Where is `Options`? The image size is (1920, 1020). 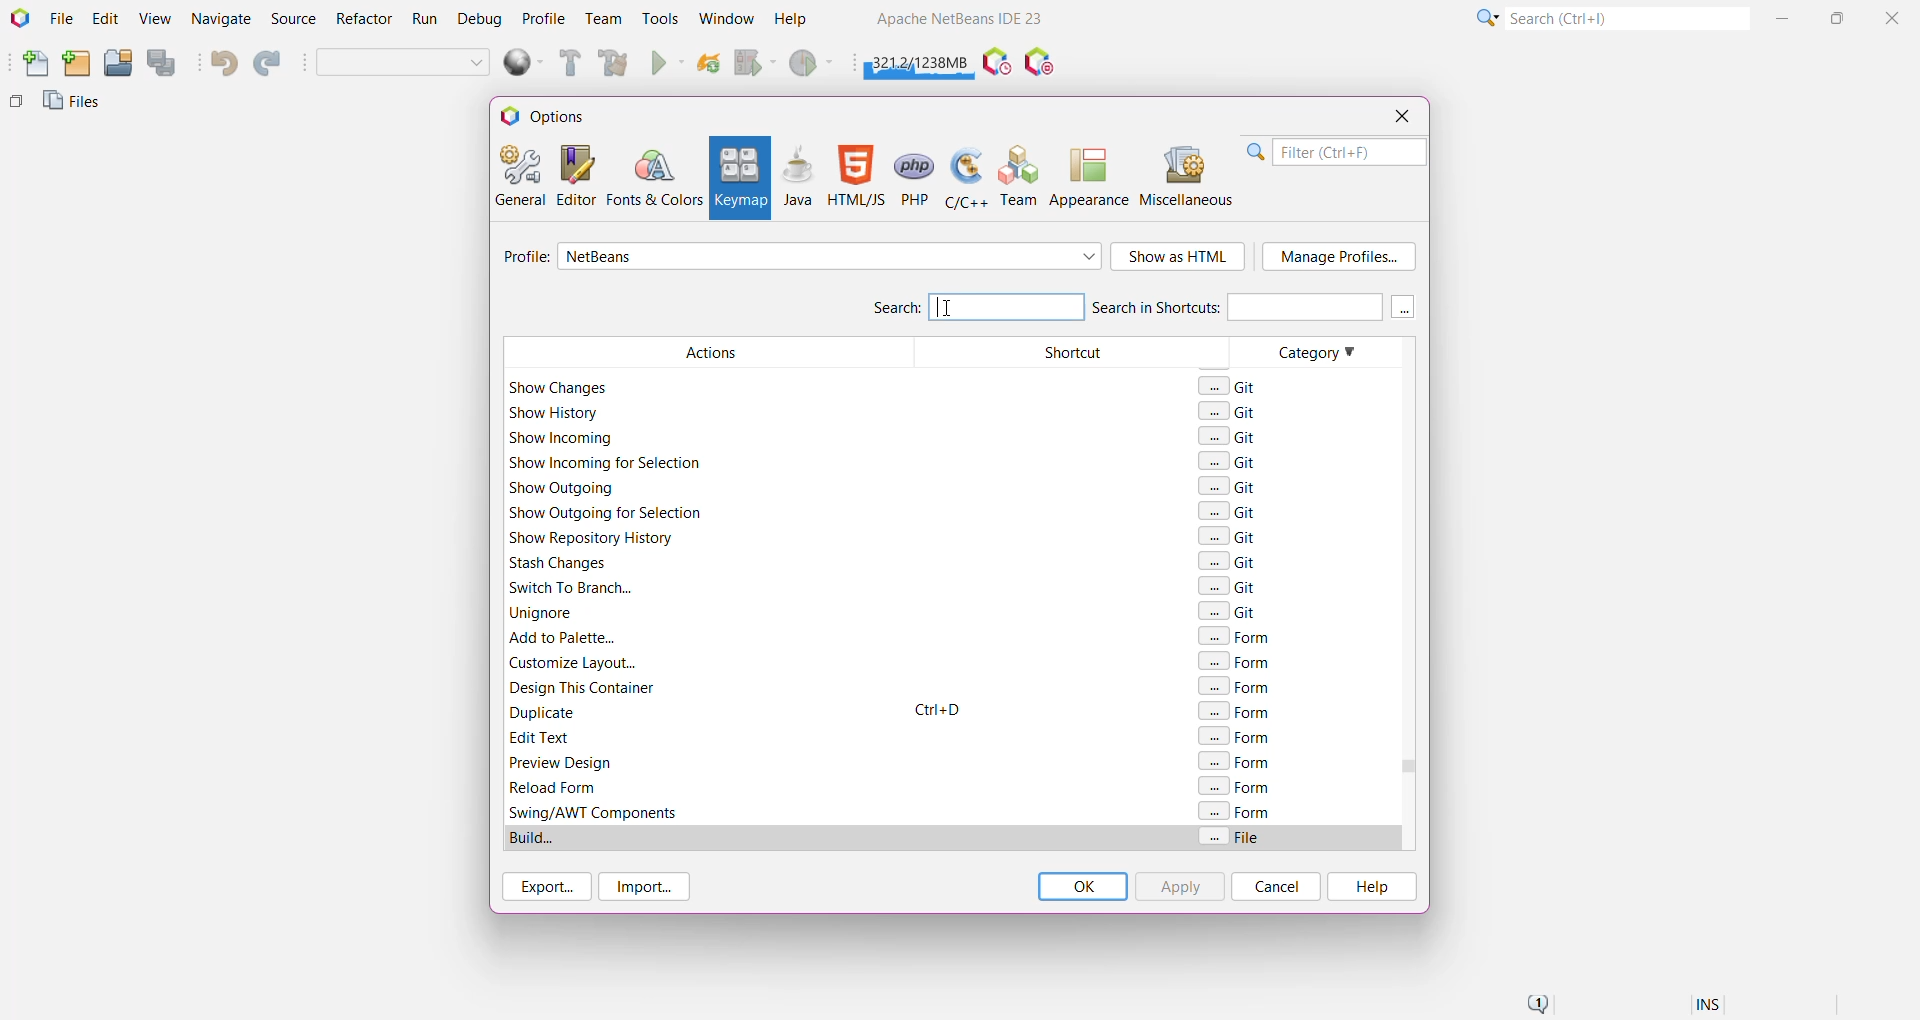 Options is located at coordinates (552, 115).